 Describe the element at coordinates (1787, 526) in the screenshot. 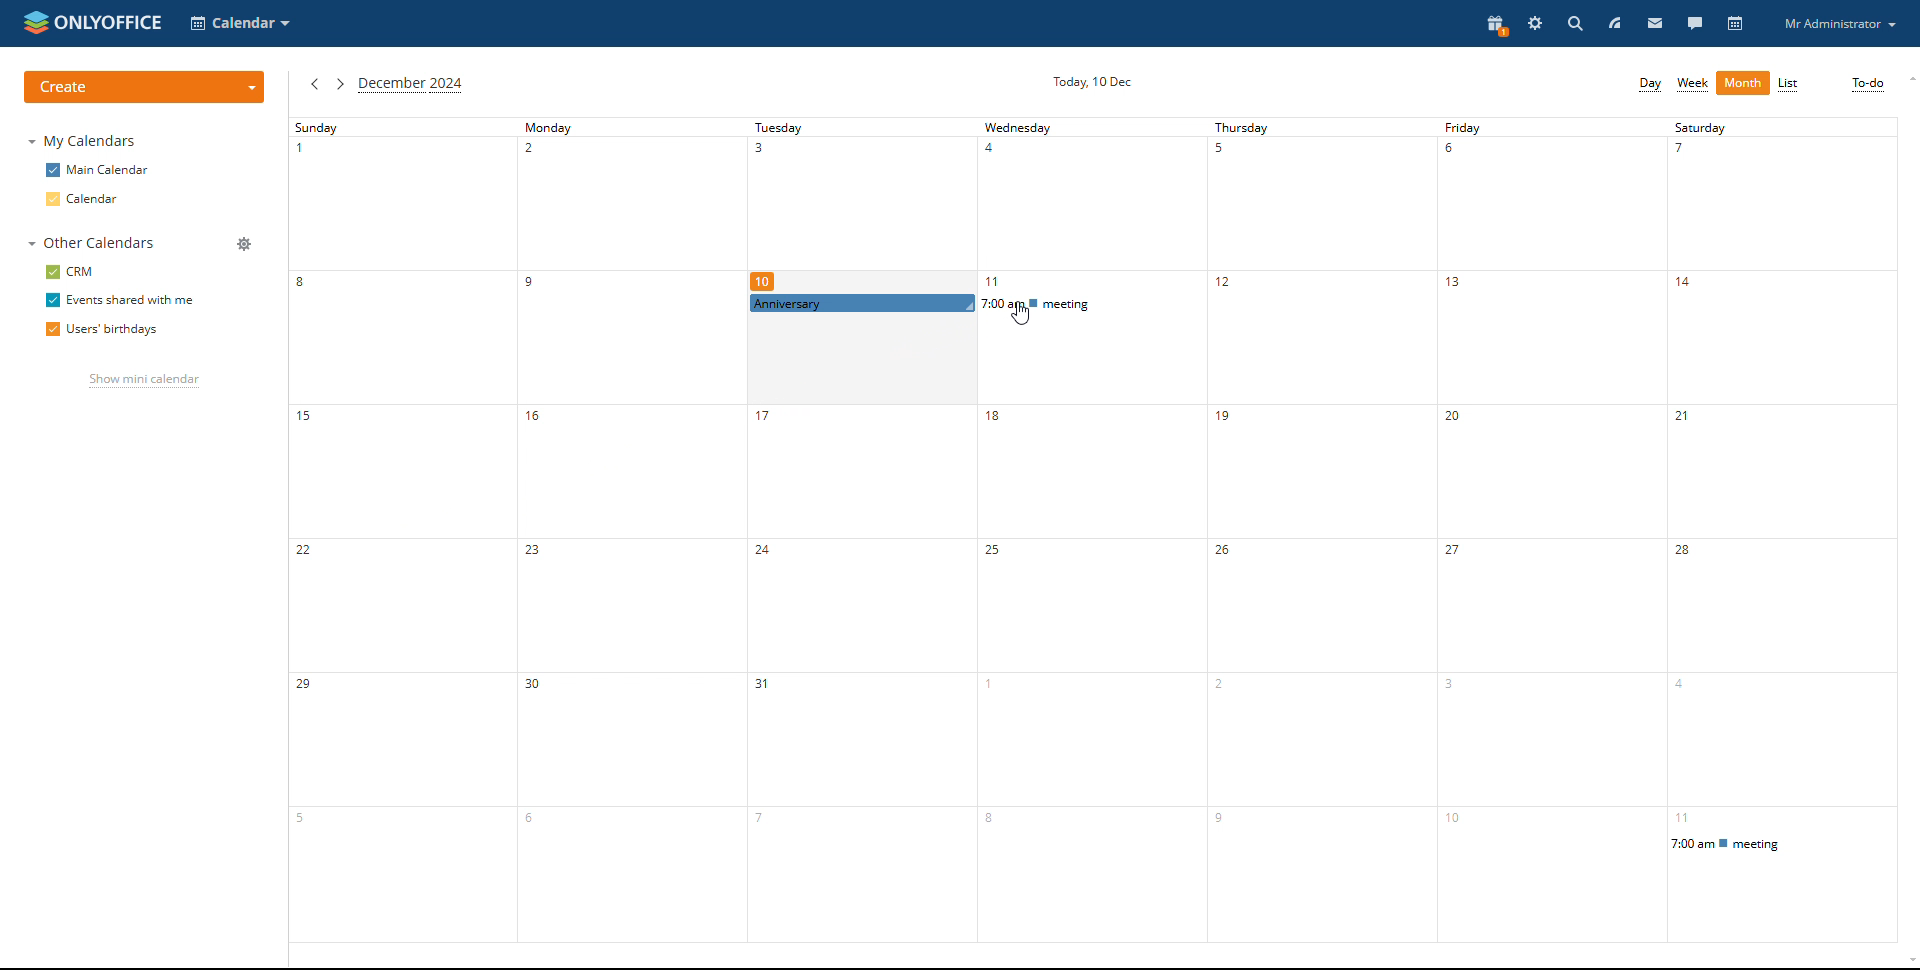

I see `saturday` at that location.